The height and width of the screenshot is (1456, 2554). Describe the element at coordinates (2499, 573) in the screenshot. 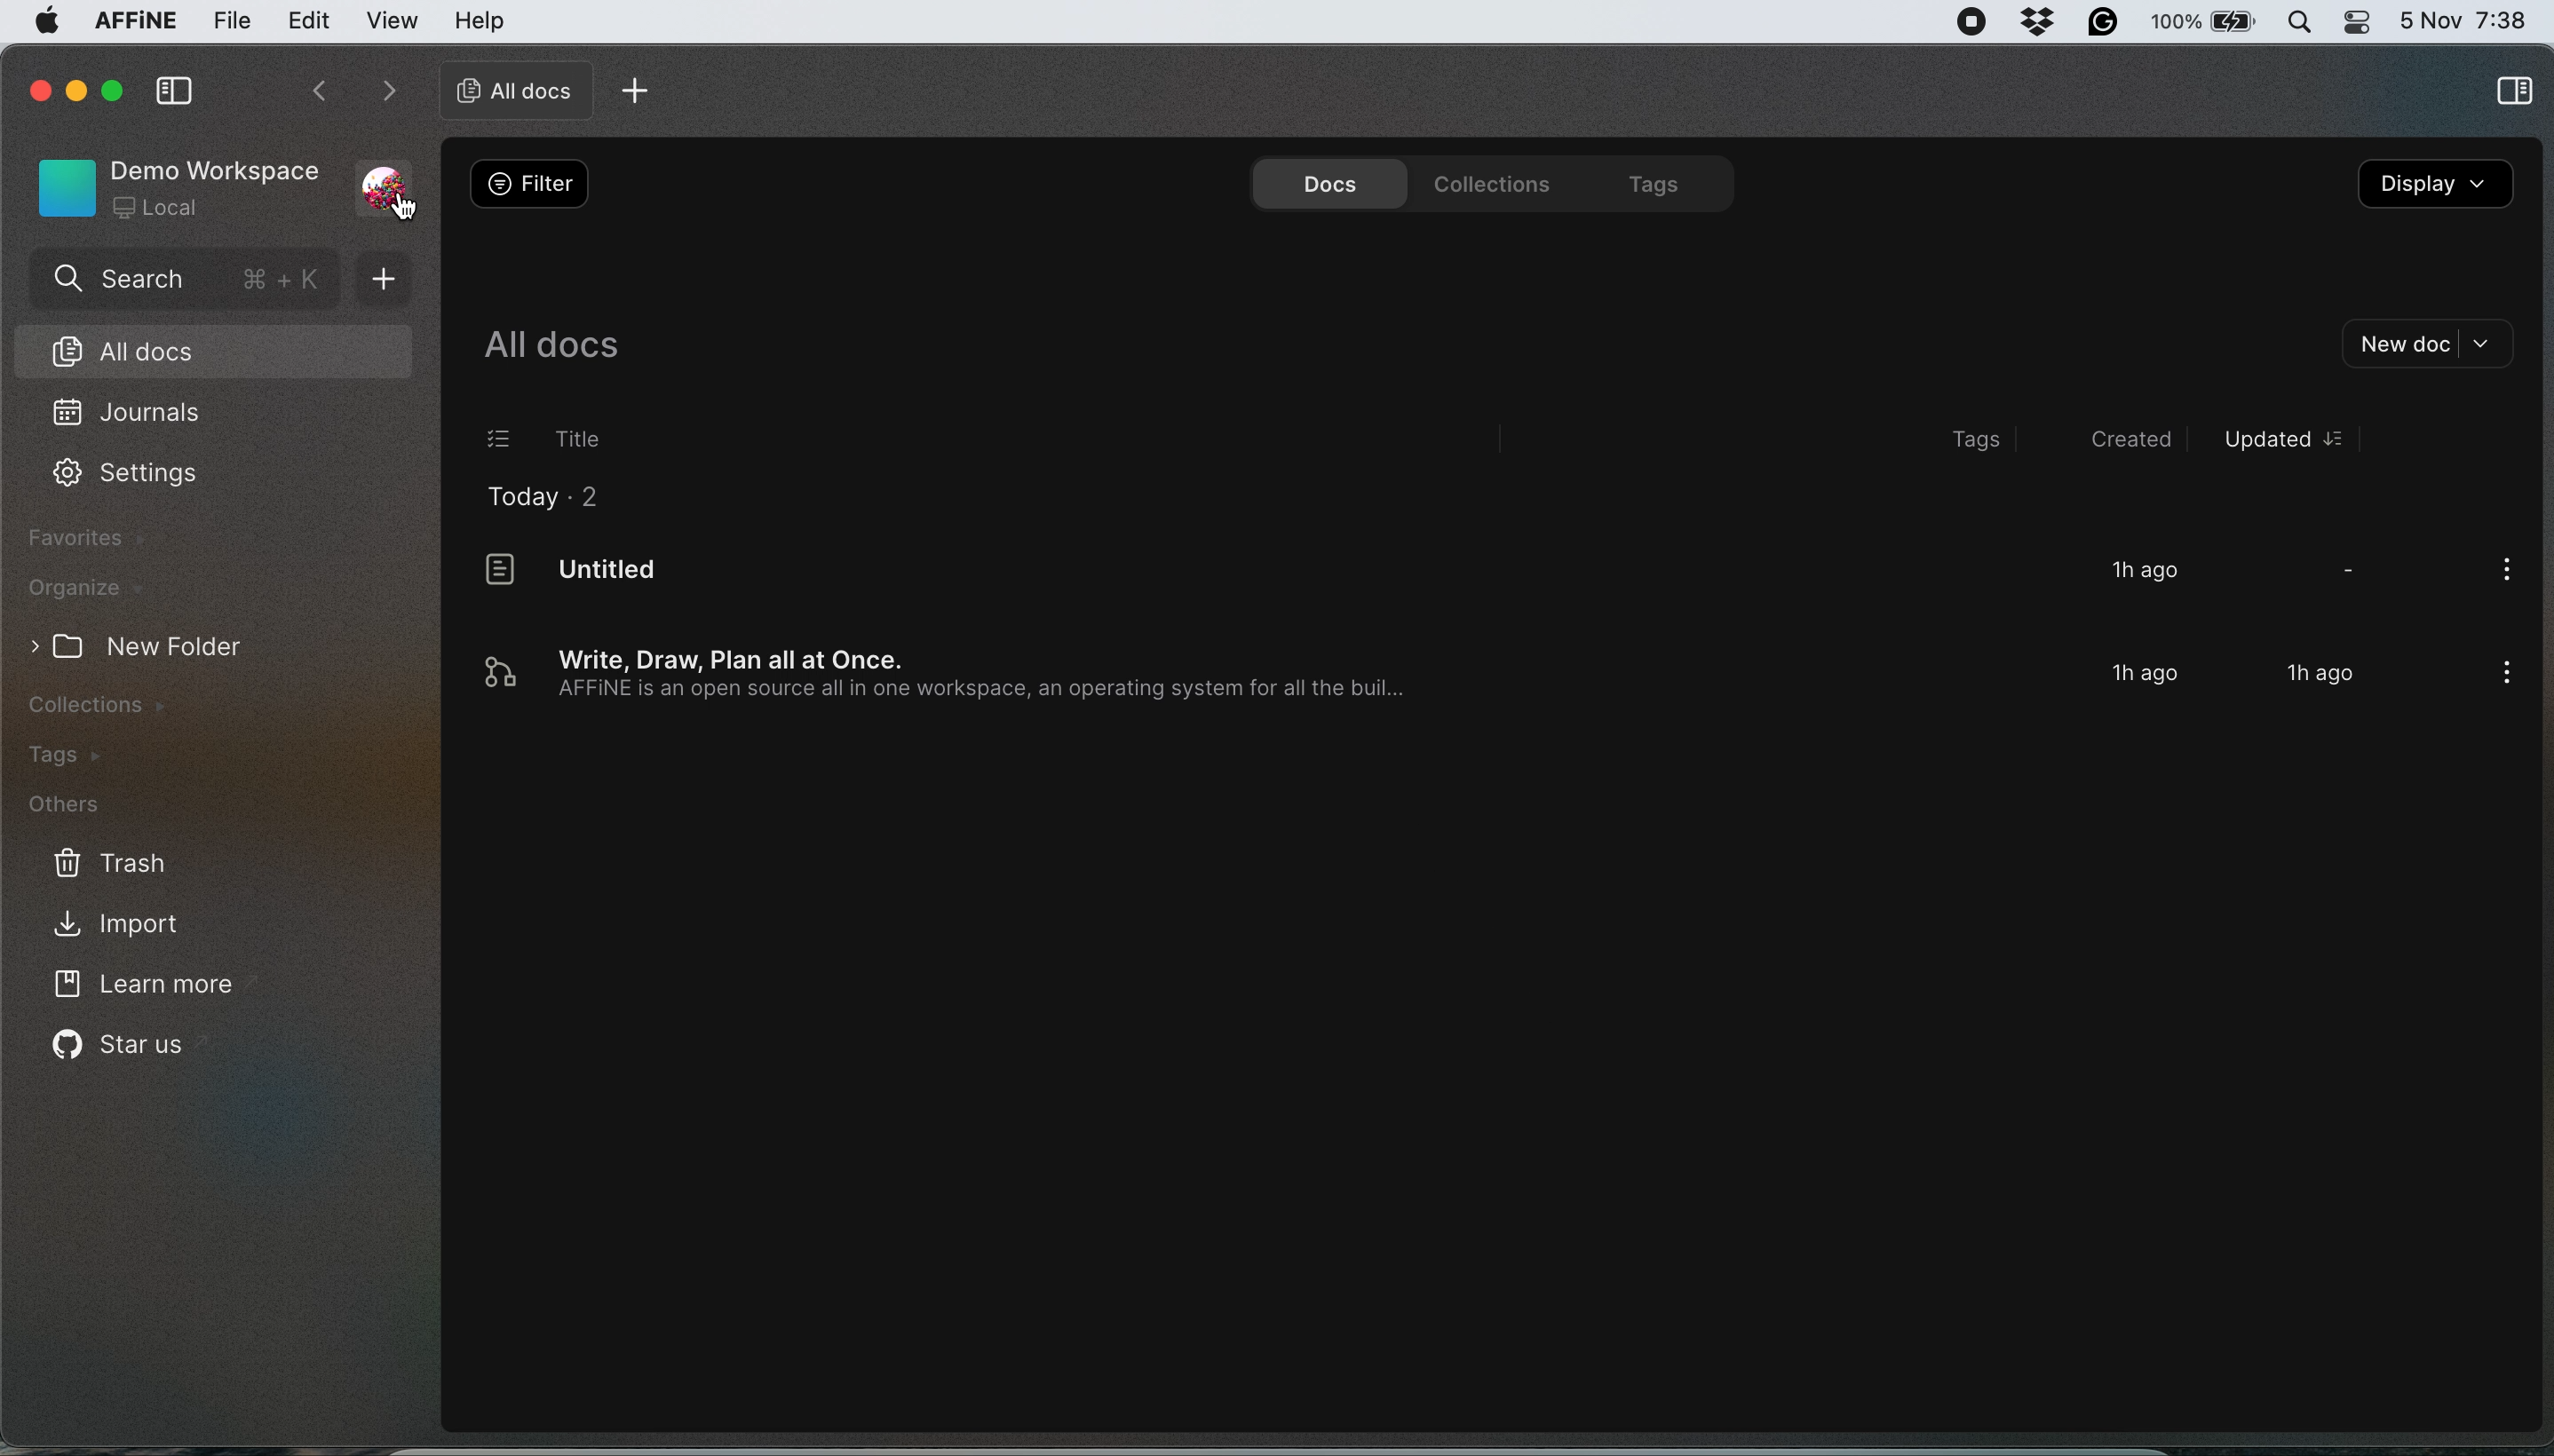

I see `more options` at that location.